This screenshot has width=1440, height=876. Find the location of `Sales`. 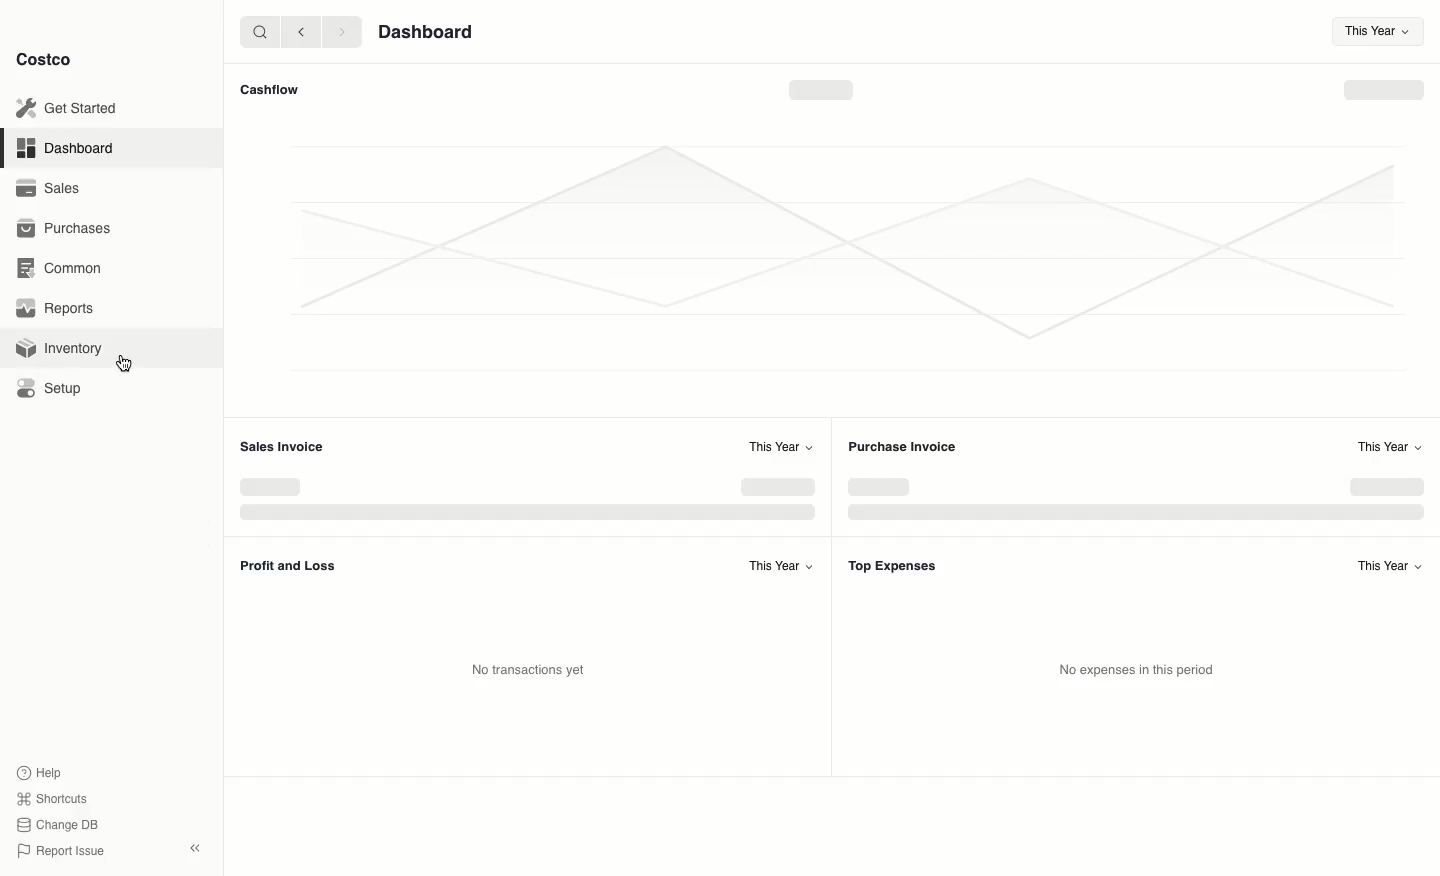

Sales is located at coordinates (51, 187).